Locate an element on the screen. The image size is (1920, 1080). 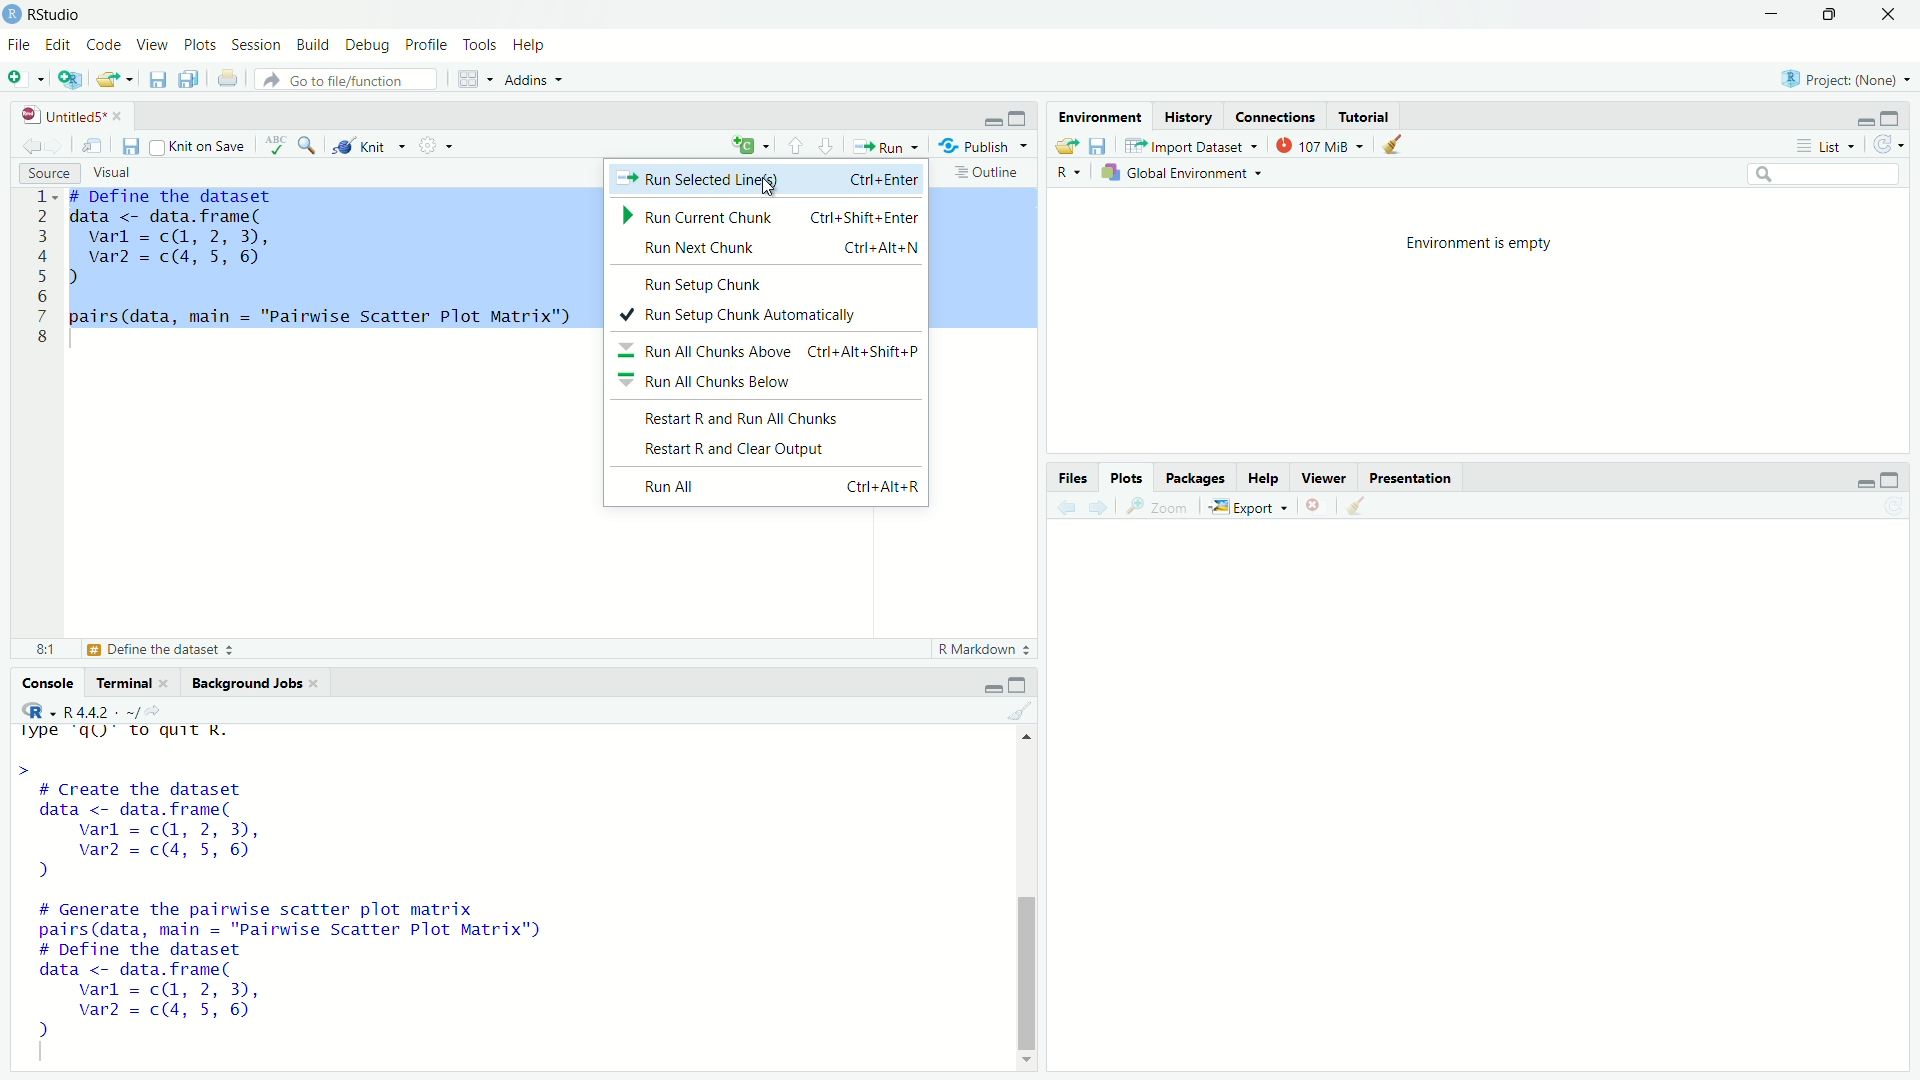
Run Next Chunk Ctri+Alt+N is located at coordinates (773, 246).